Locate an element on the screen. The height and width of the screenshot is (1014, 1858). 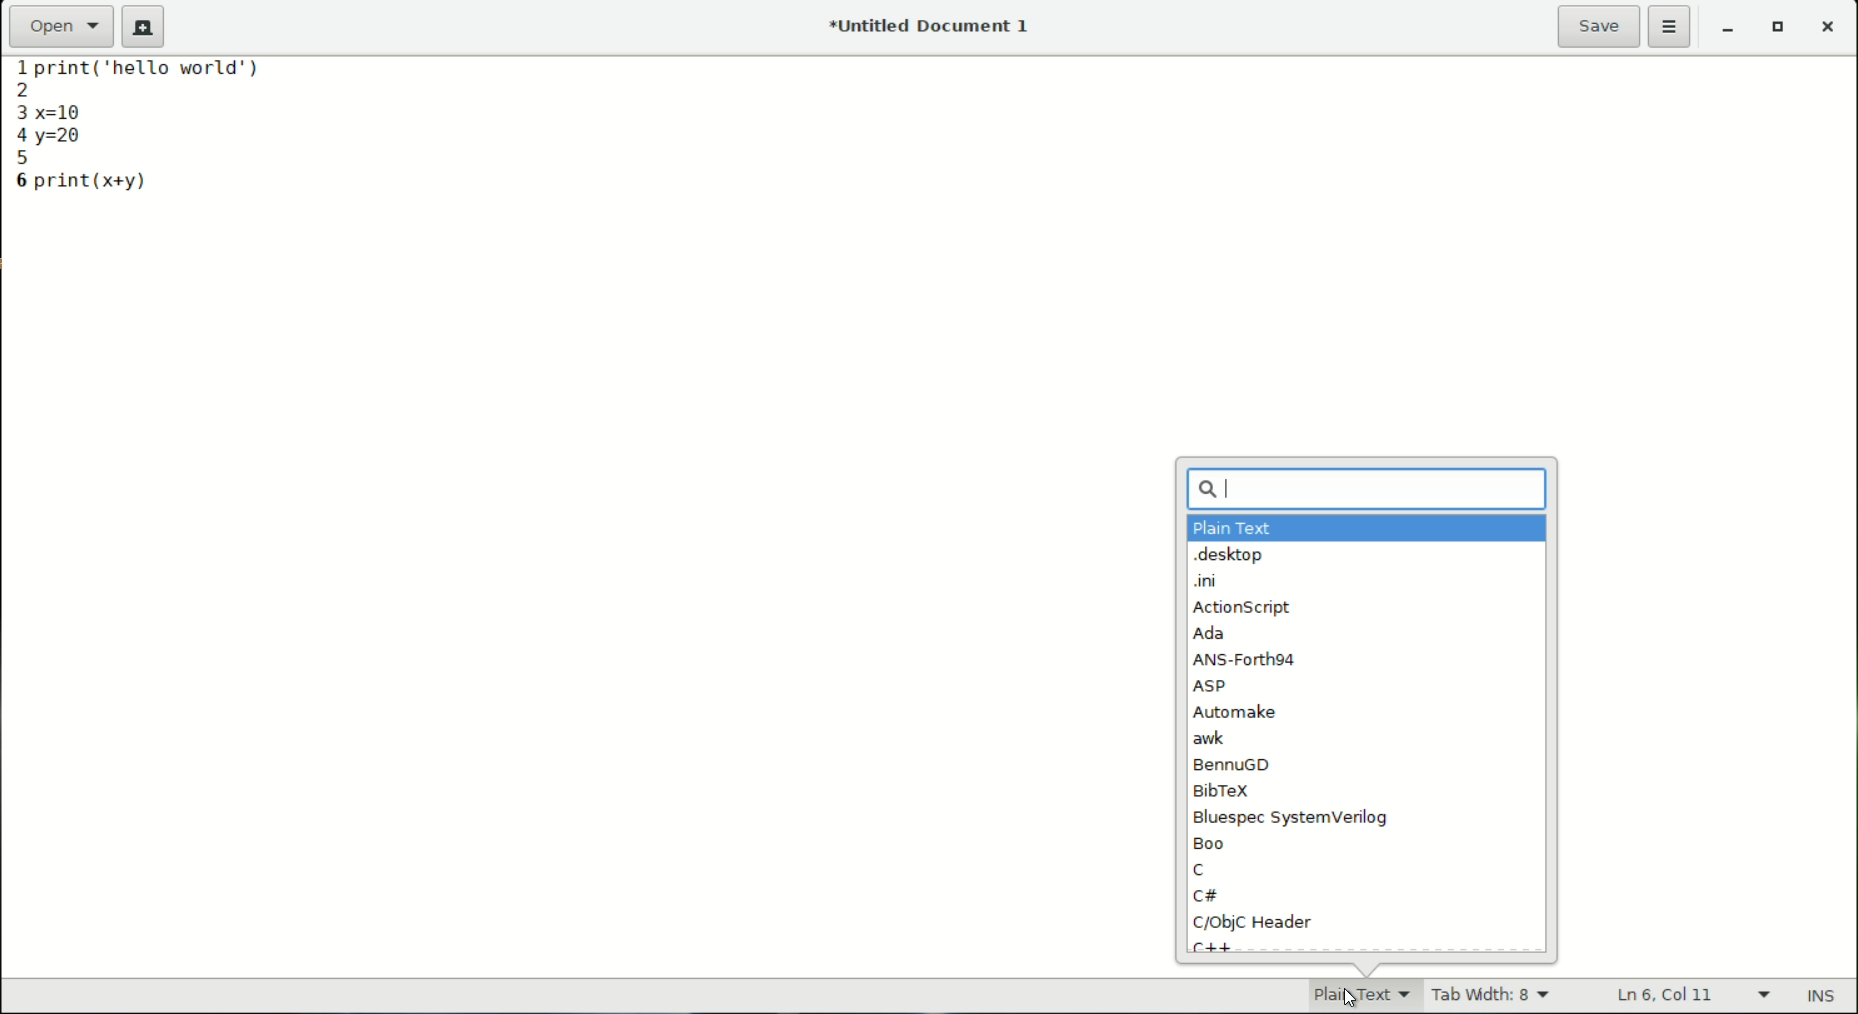
automake is located at coordinates (1237, 713).